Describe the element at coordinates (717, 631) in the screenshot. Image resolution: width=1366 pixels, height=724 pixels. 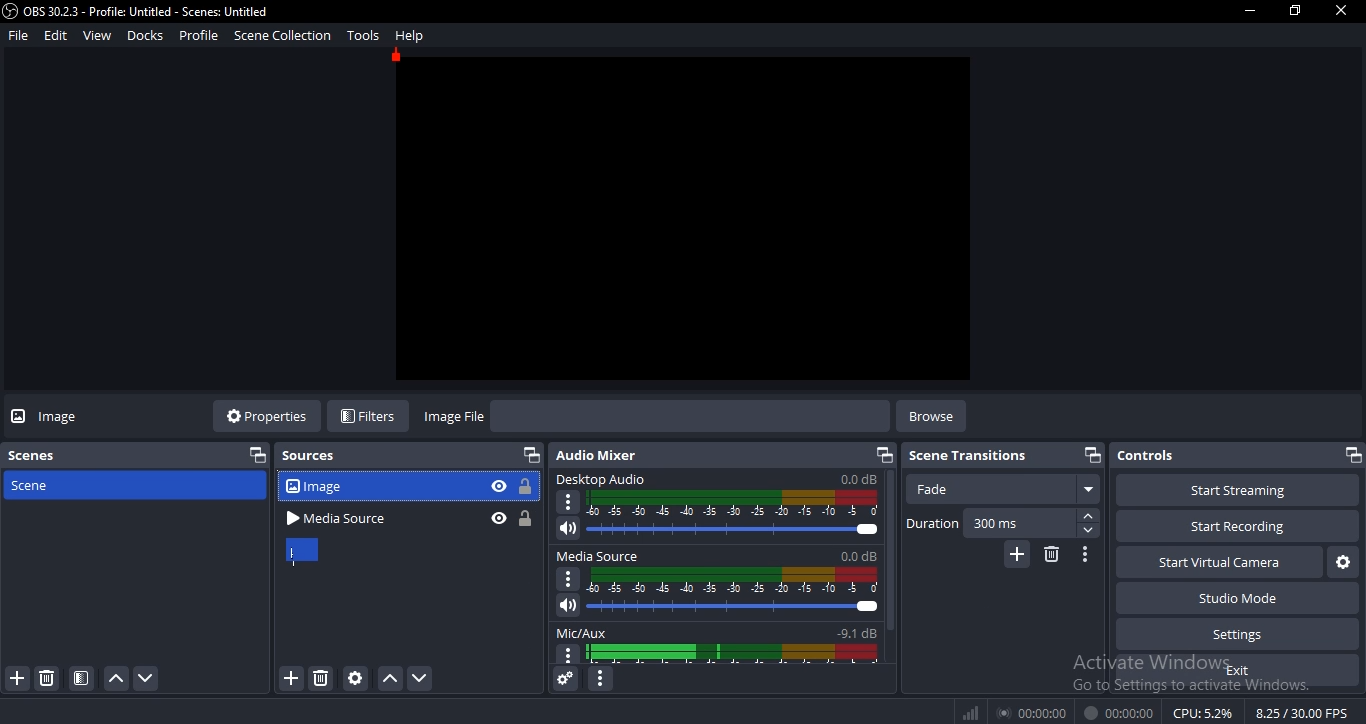
I see `mic/aux` at that location.